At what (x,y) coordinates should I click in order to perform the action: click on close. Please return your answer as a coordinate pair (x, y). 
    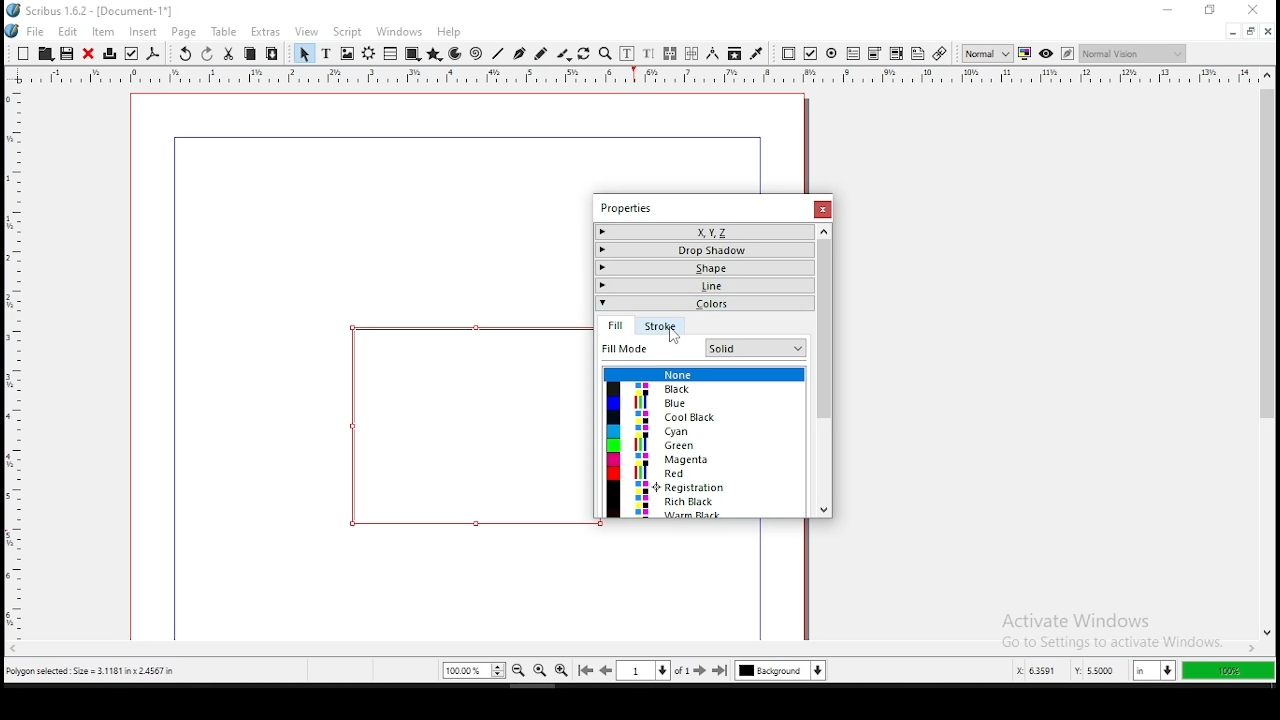
    Looking at the image, I should click on (88, 54).